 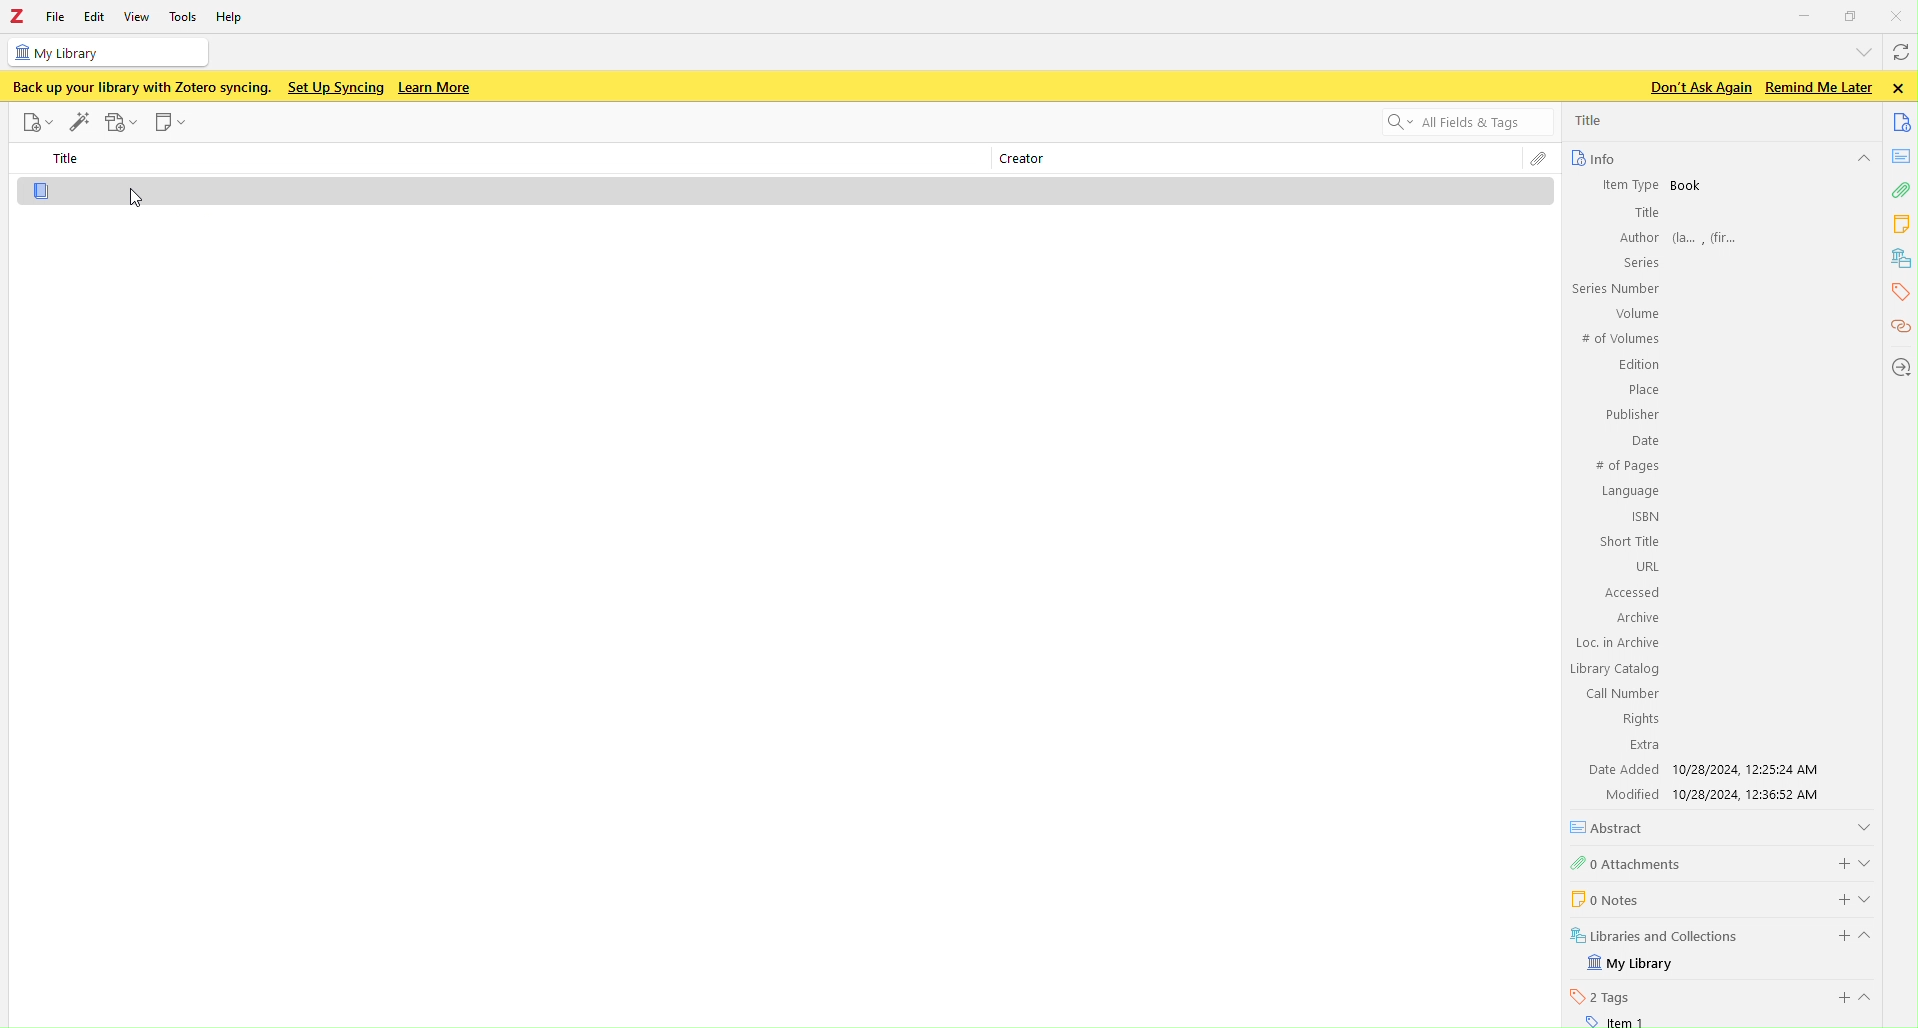 I want to click on Edition, so click(x=1639, y=366).